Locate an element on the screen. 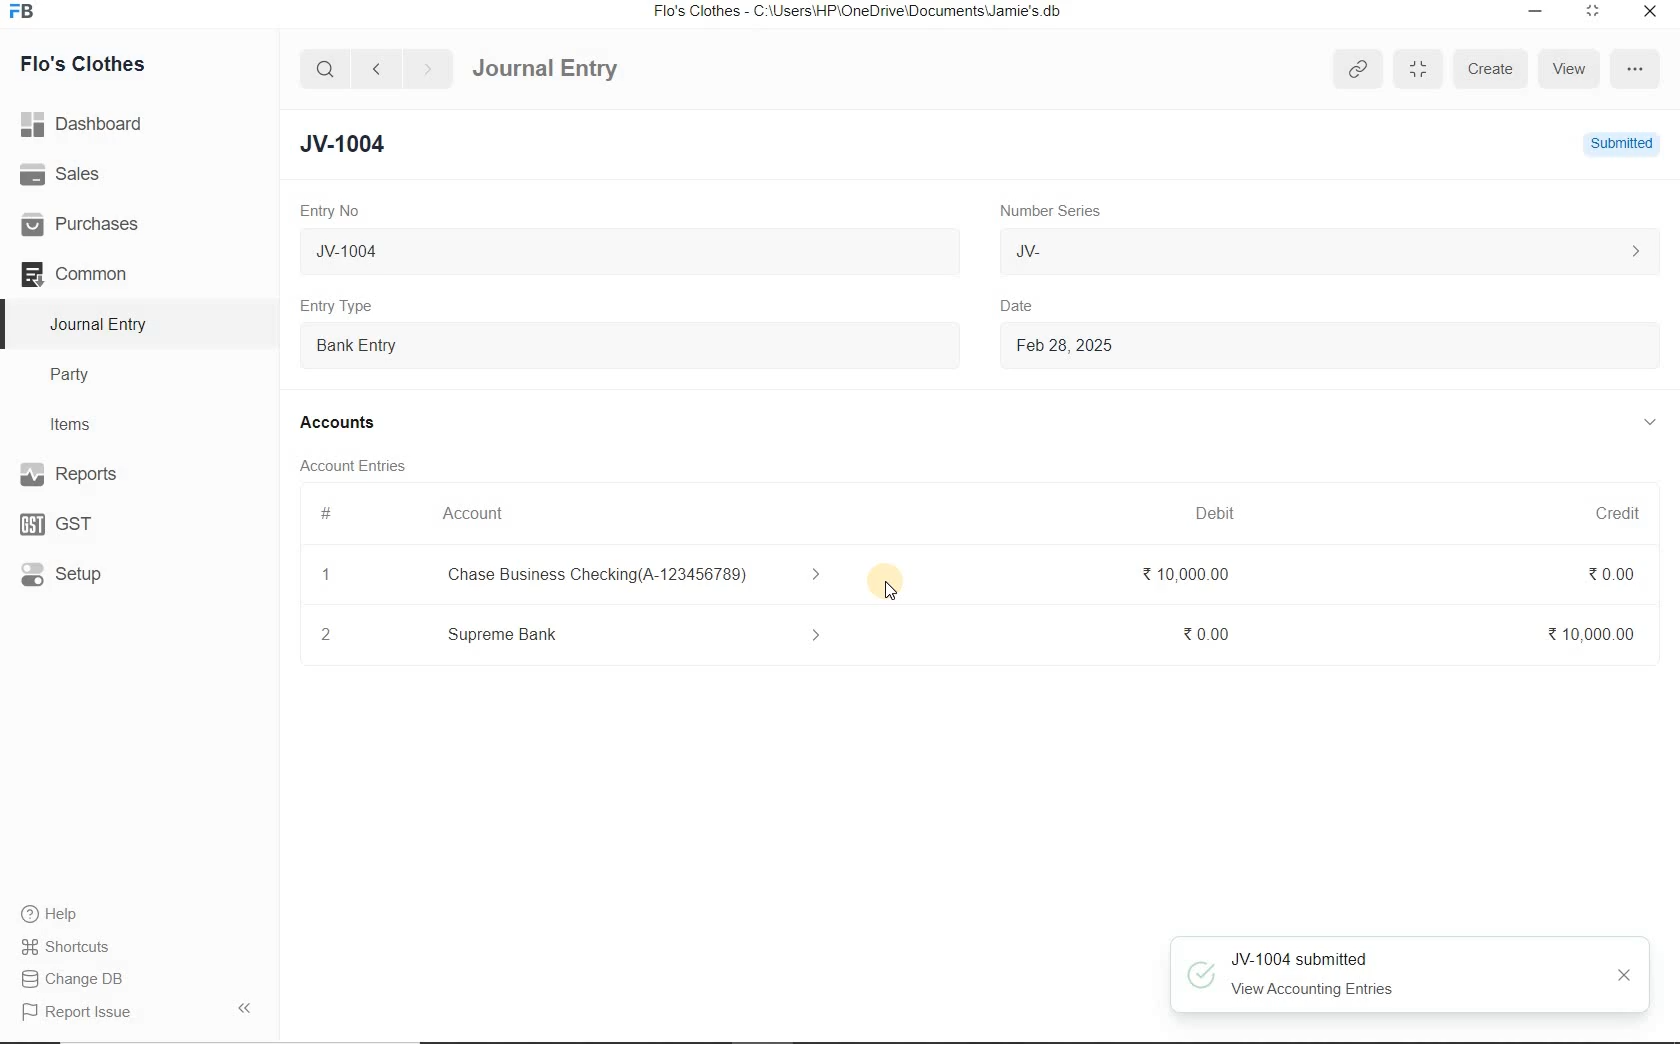 Image resolution: width=1680 pixels, height=1044 pixels. Report Issue is located at coordinates (77, 1011).